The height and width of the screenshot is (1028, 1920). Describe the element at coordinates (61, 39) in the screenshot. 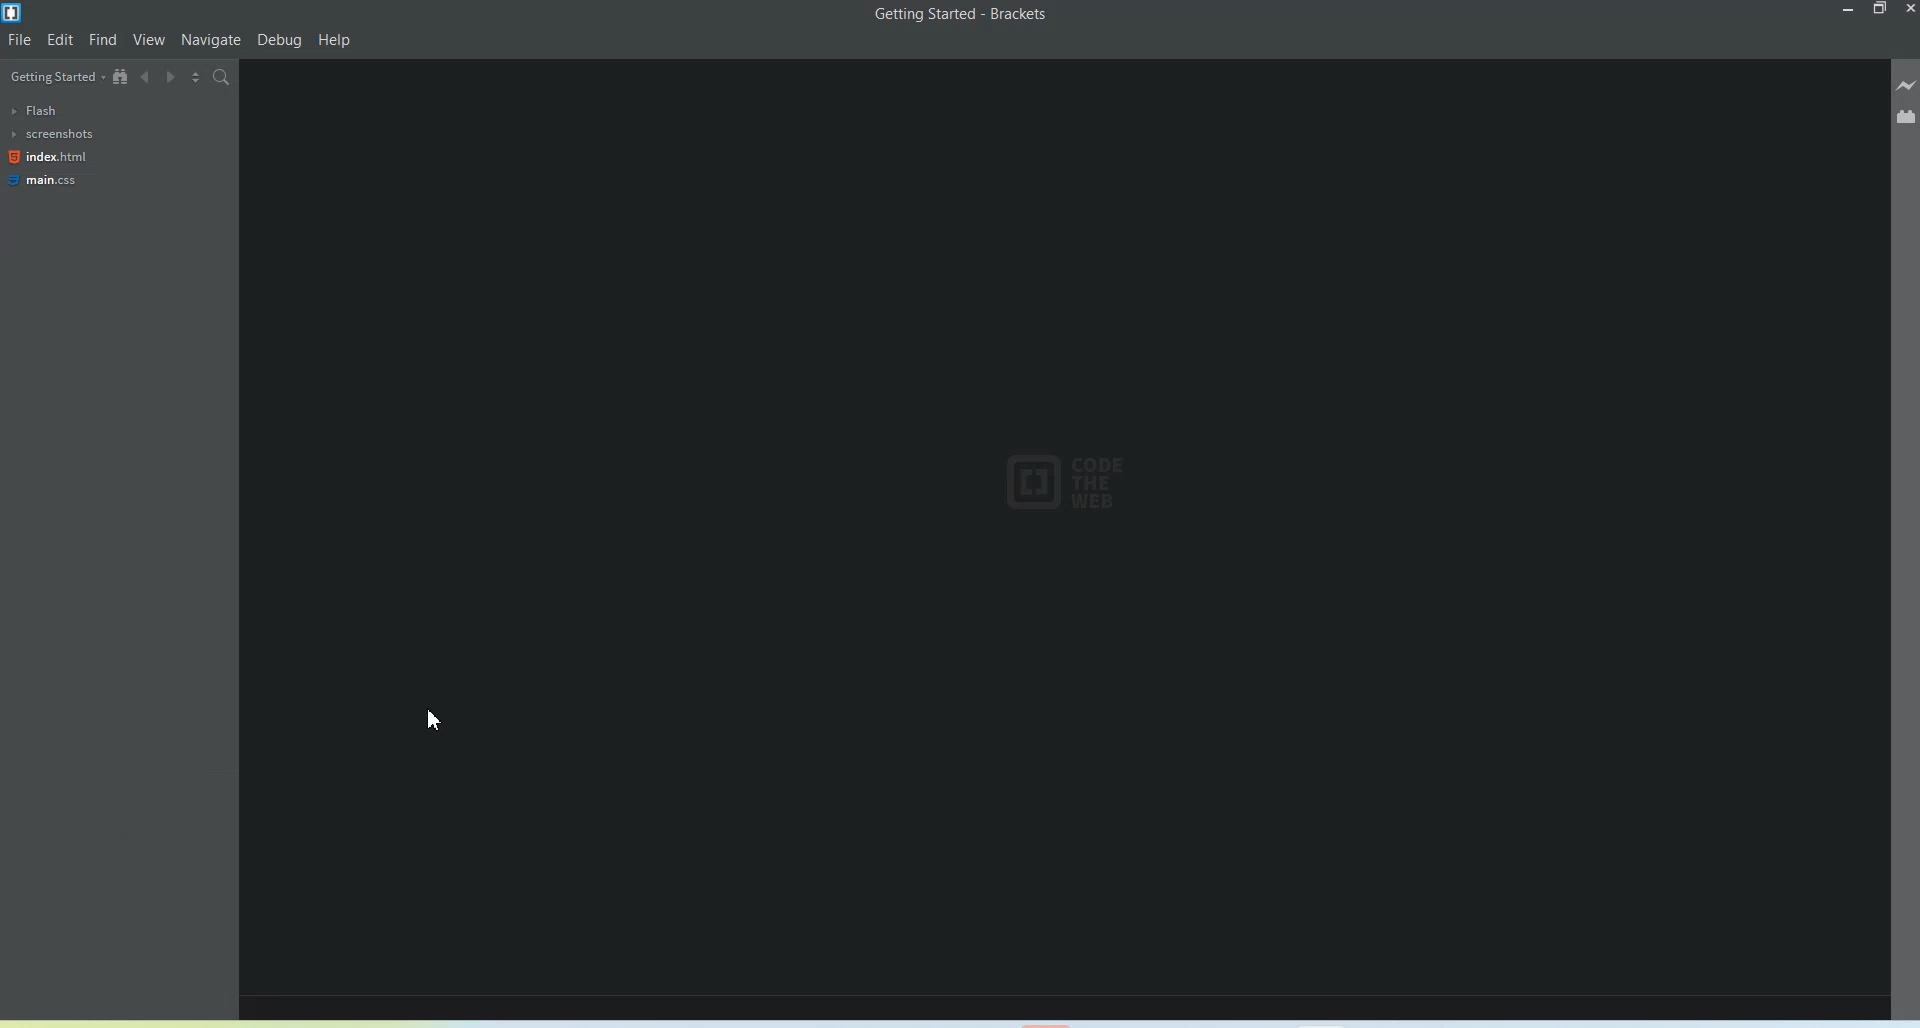

I see `Edit` at that location.